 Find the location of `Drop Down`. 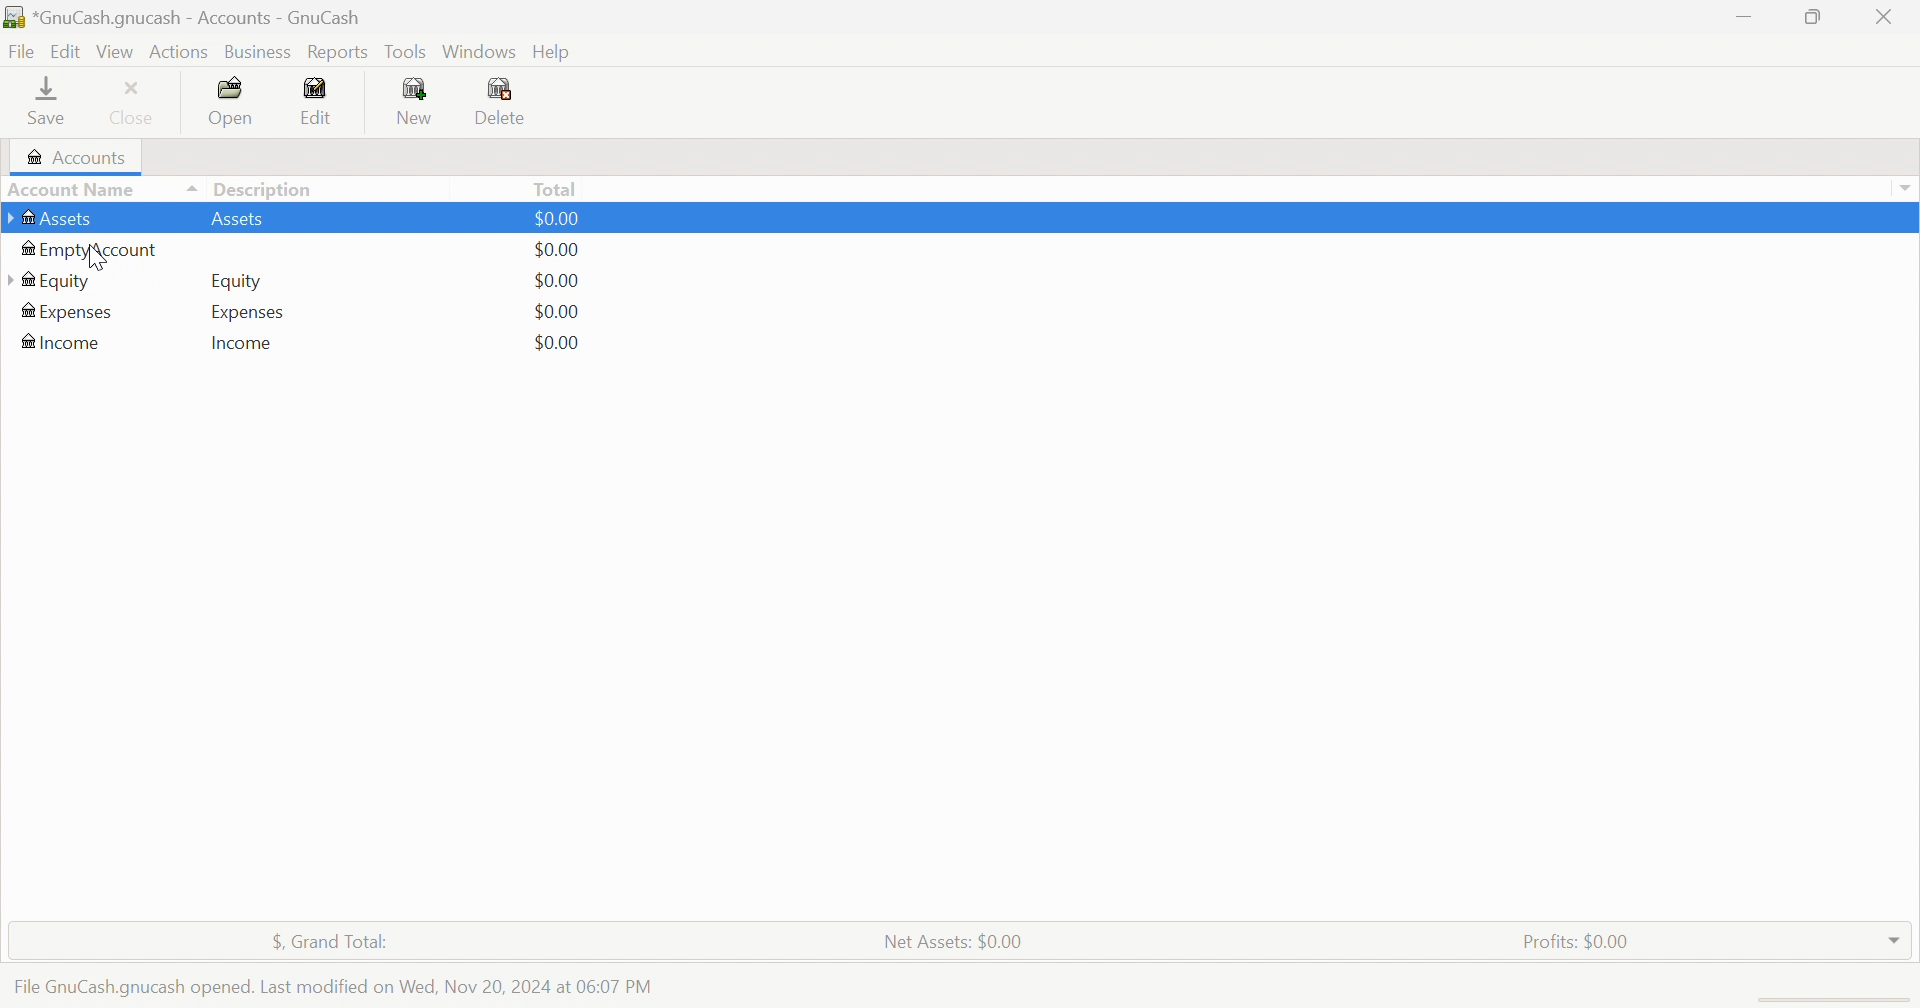

Drop Down is located at coordinates (1901, 186).